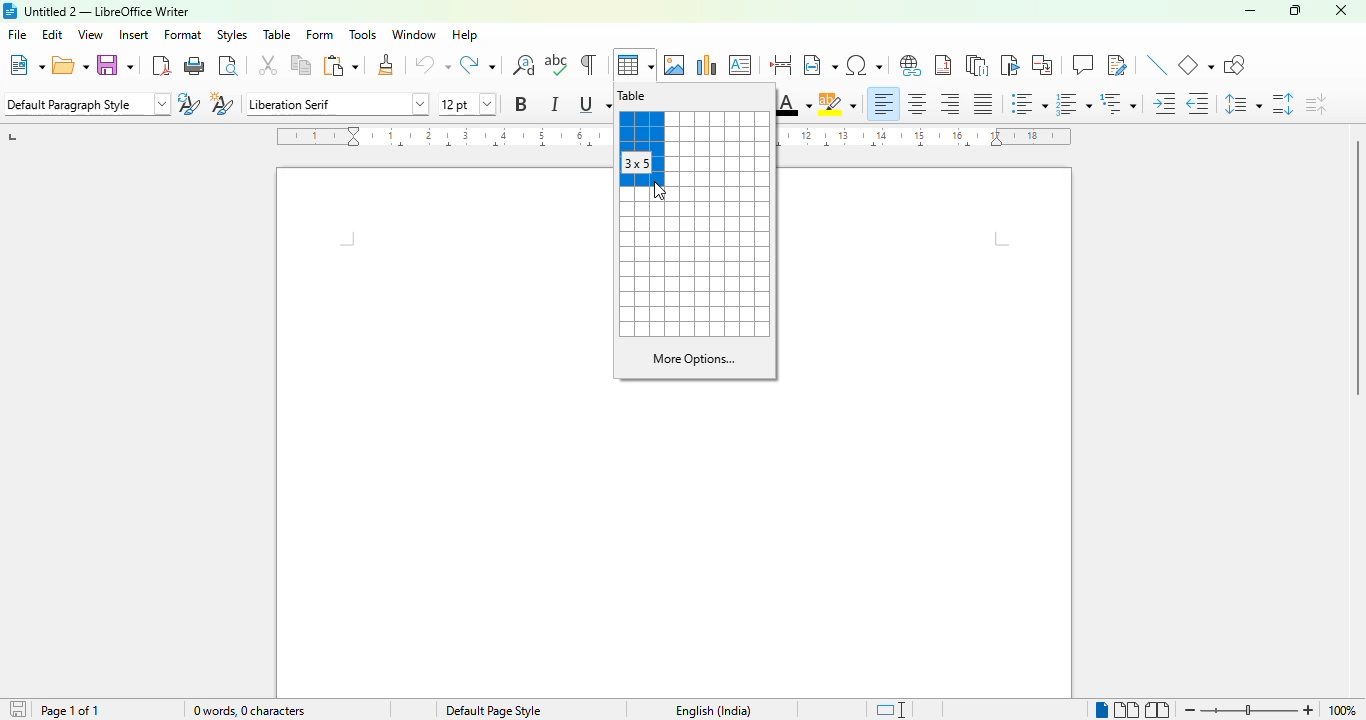 The image size is (1366, 720). I want to click on window, so click(413, 34).